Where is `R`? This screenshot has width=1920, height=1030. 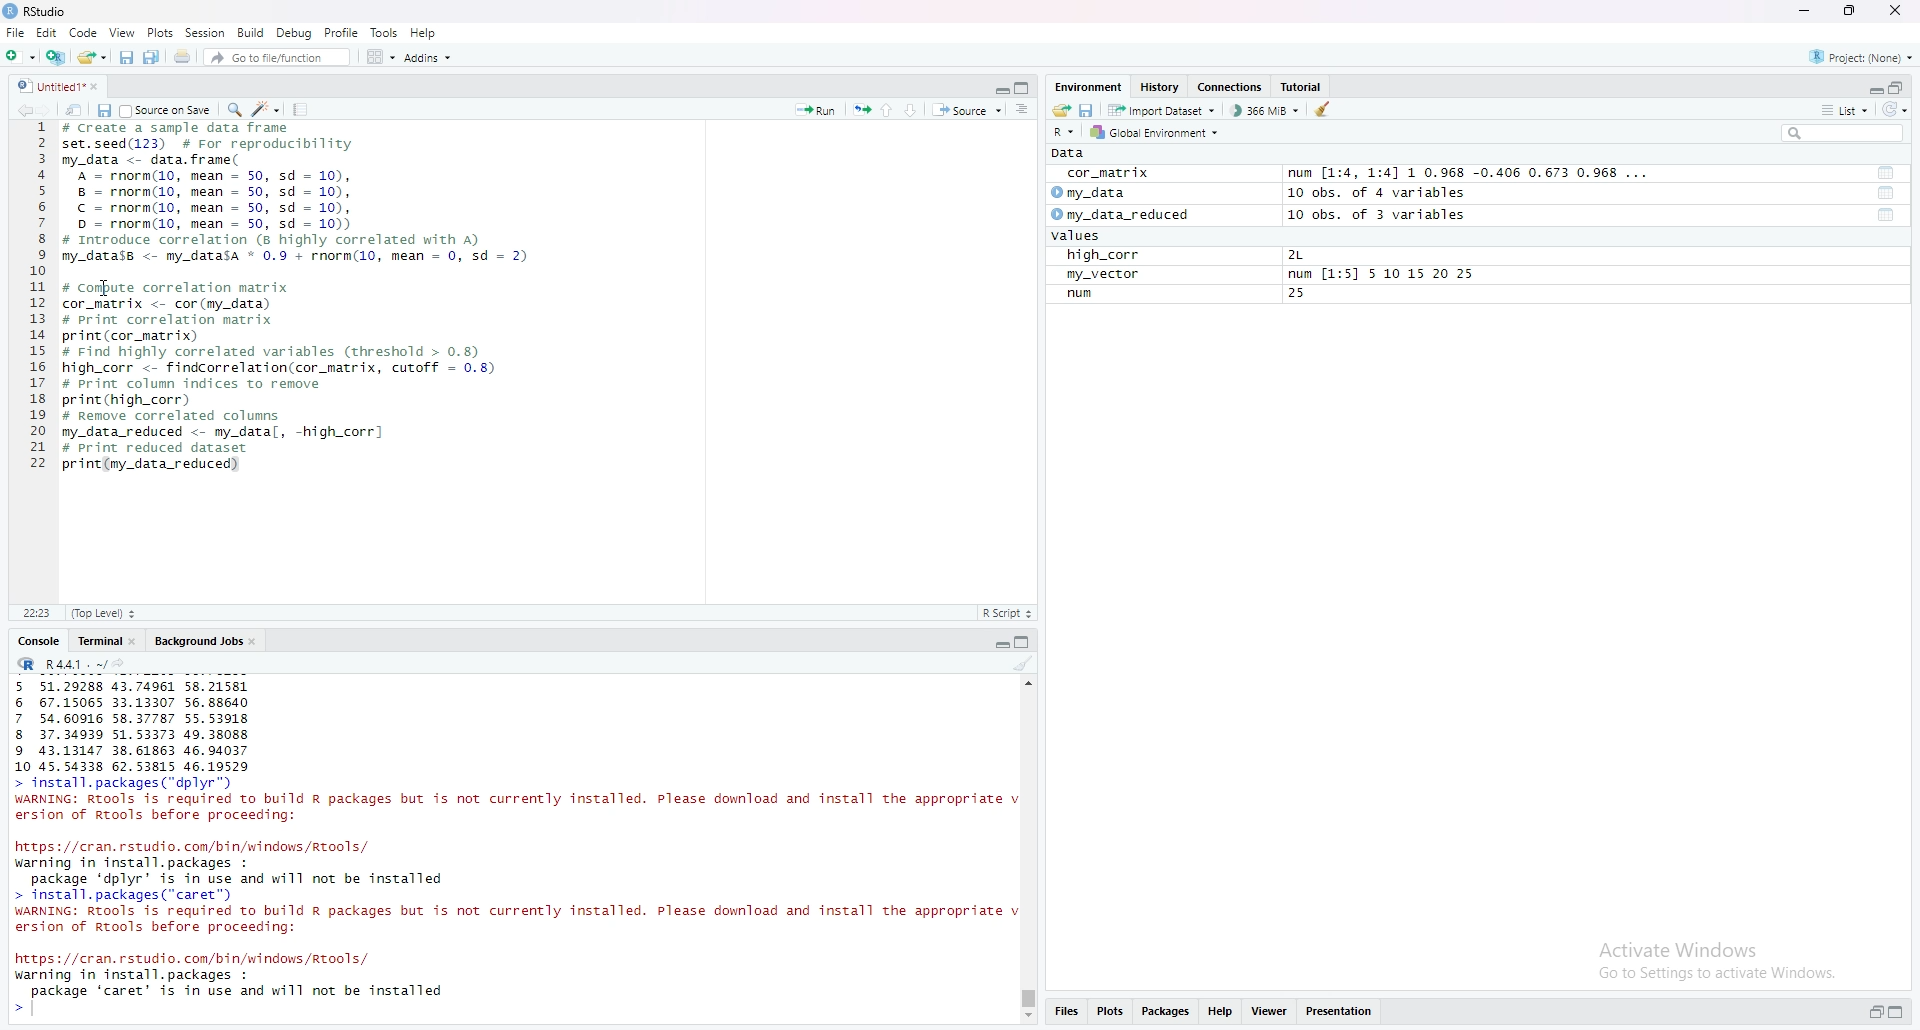
R is located at coordinates (1064, 132).